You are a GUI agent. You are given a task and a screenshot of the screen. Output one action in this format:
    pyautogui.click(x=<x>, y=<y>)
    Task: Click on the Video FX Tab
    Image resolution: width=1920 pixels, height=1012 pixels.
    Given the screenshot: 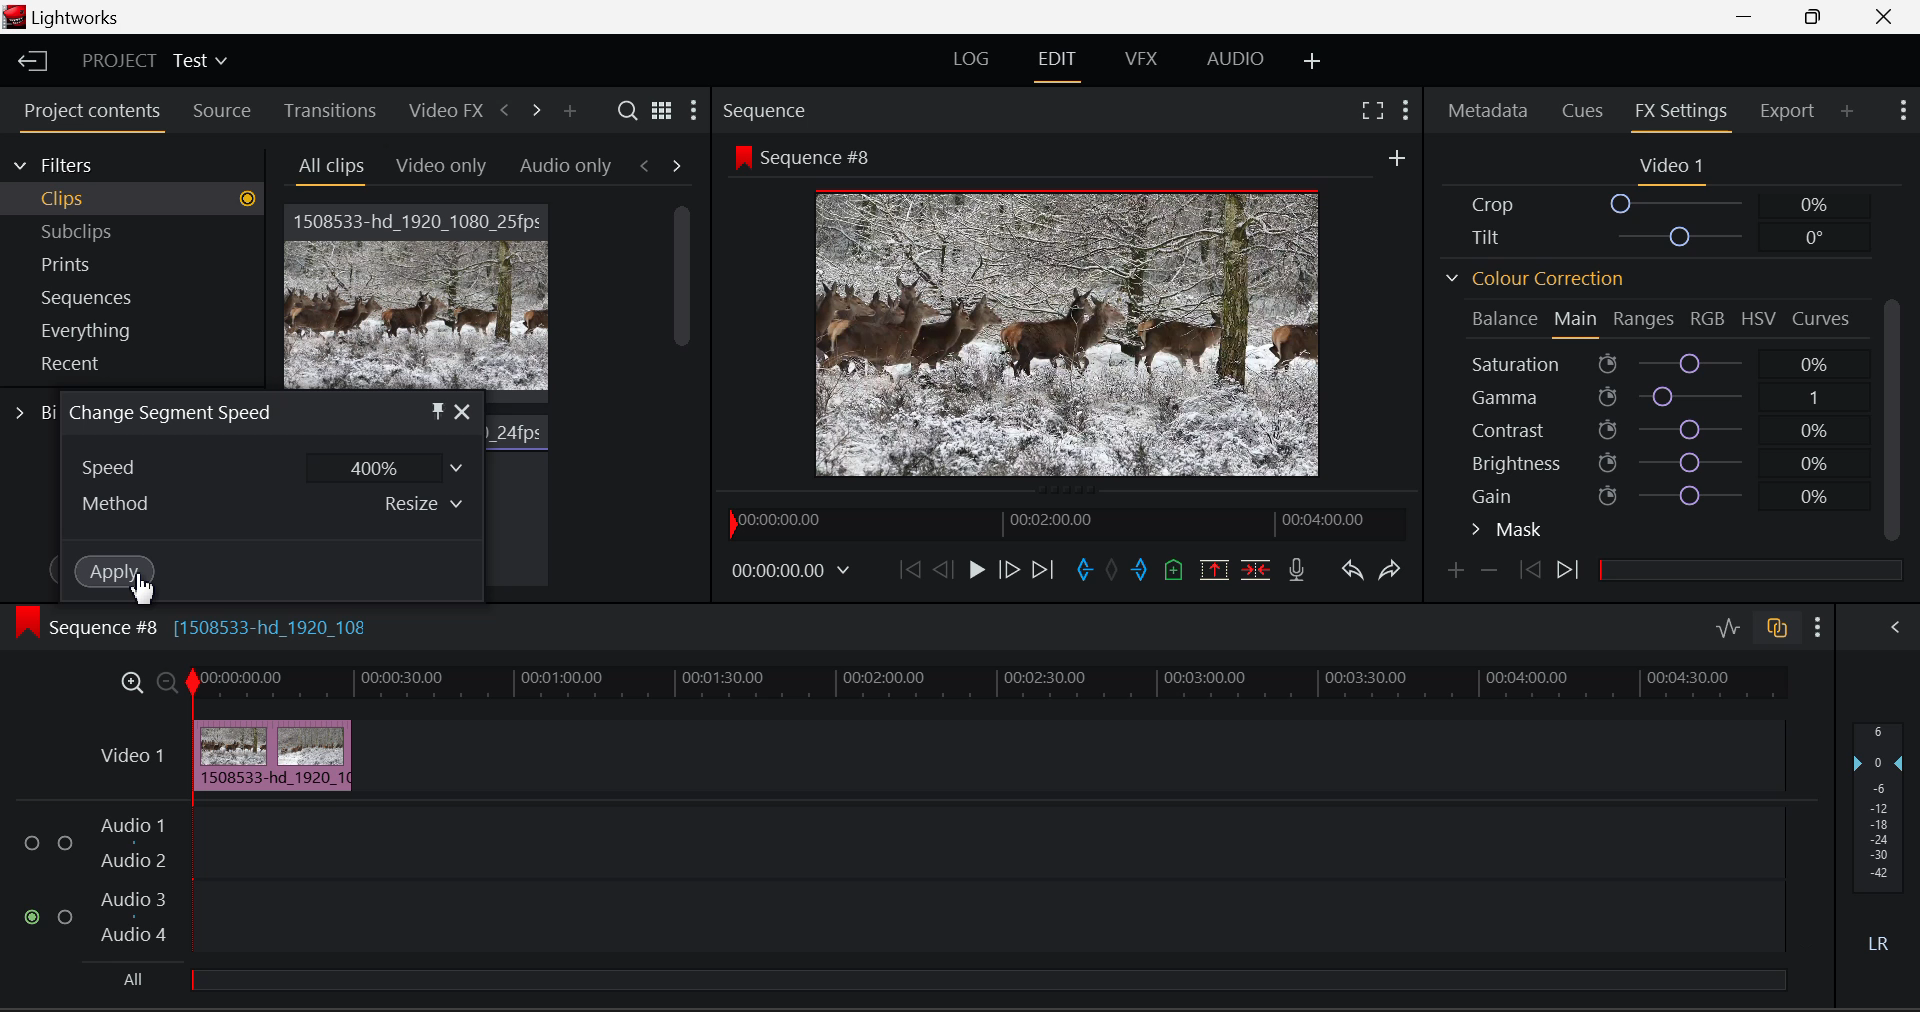 What is the action you would take?
    pyautogui.click(x=446, y=112)
    